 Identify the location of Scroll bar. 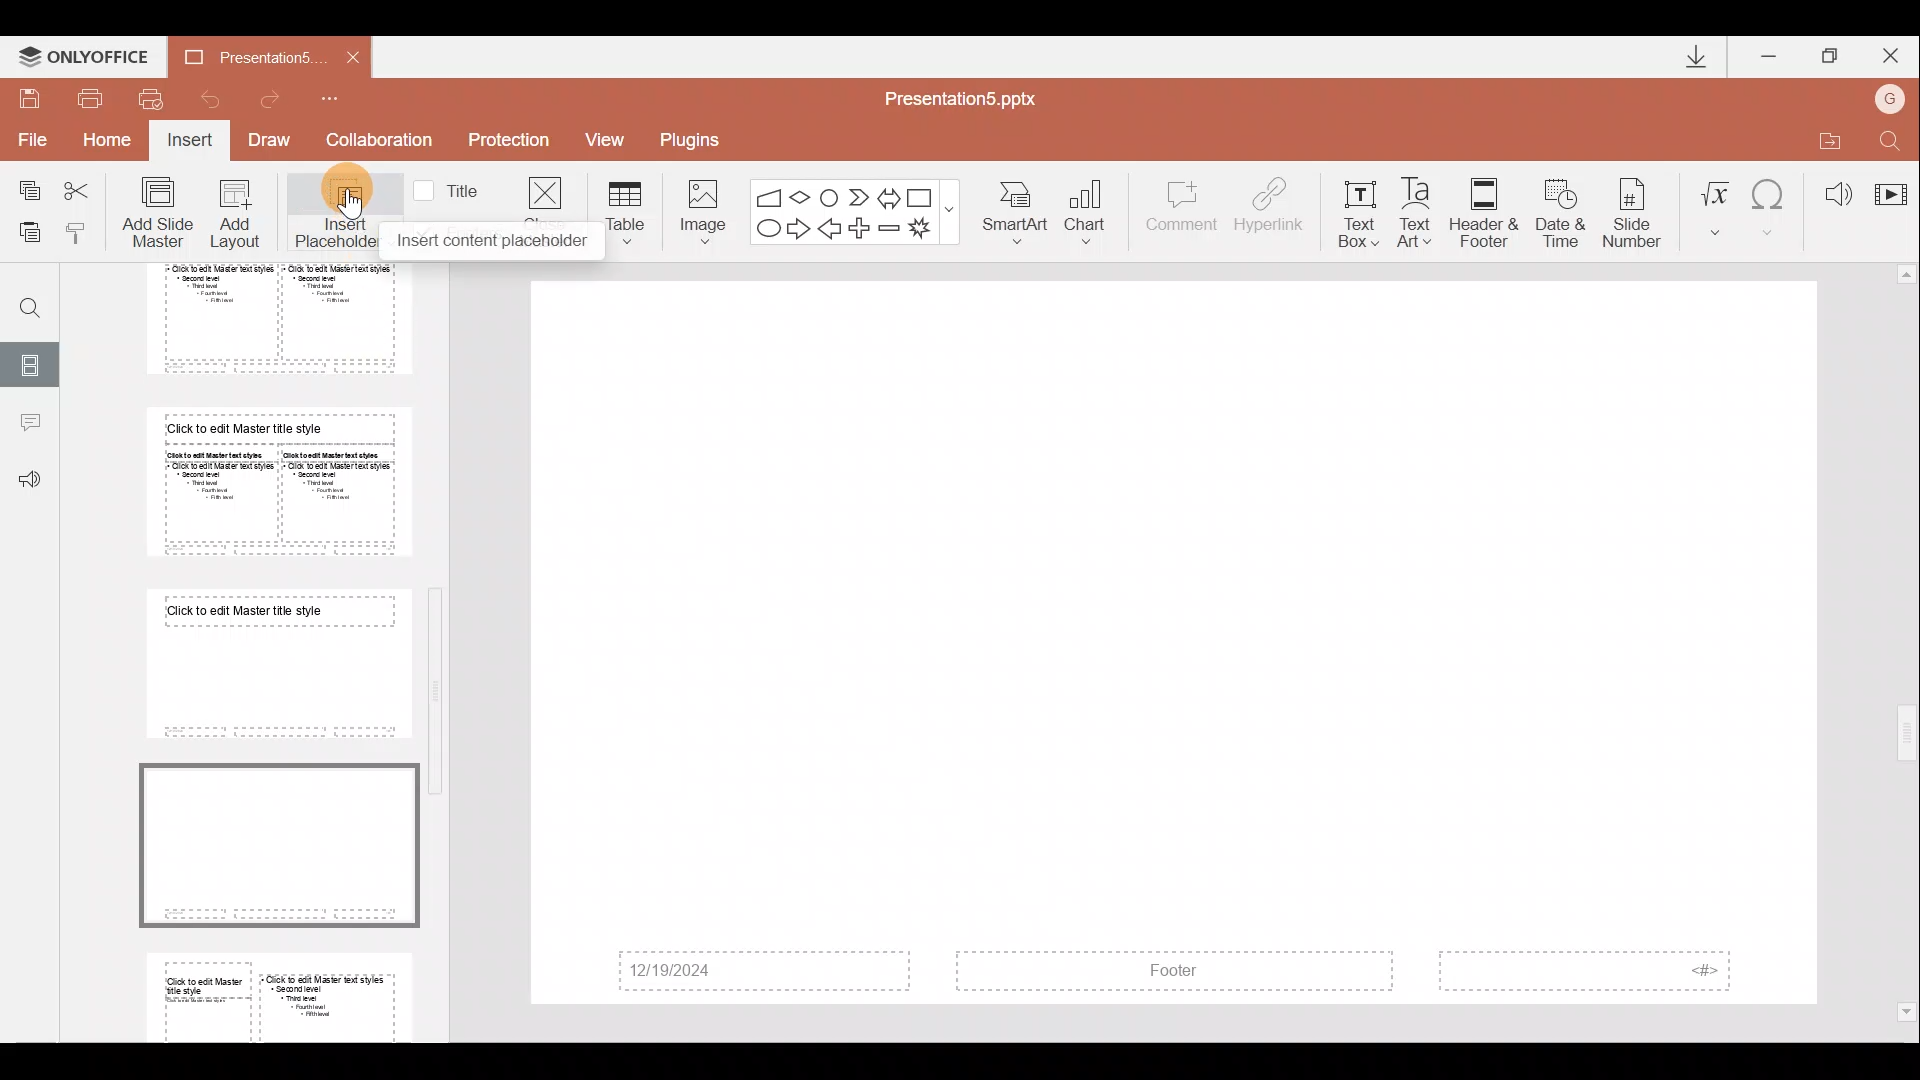
(440, 640).